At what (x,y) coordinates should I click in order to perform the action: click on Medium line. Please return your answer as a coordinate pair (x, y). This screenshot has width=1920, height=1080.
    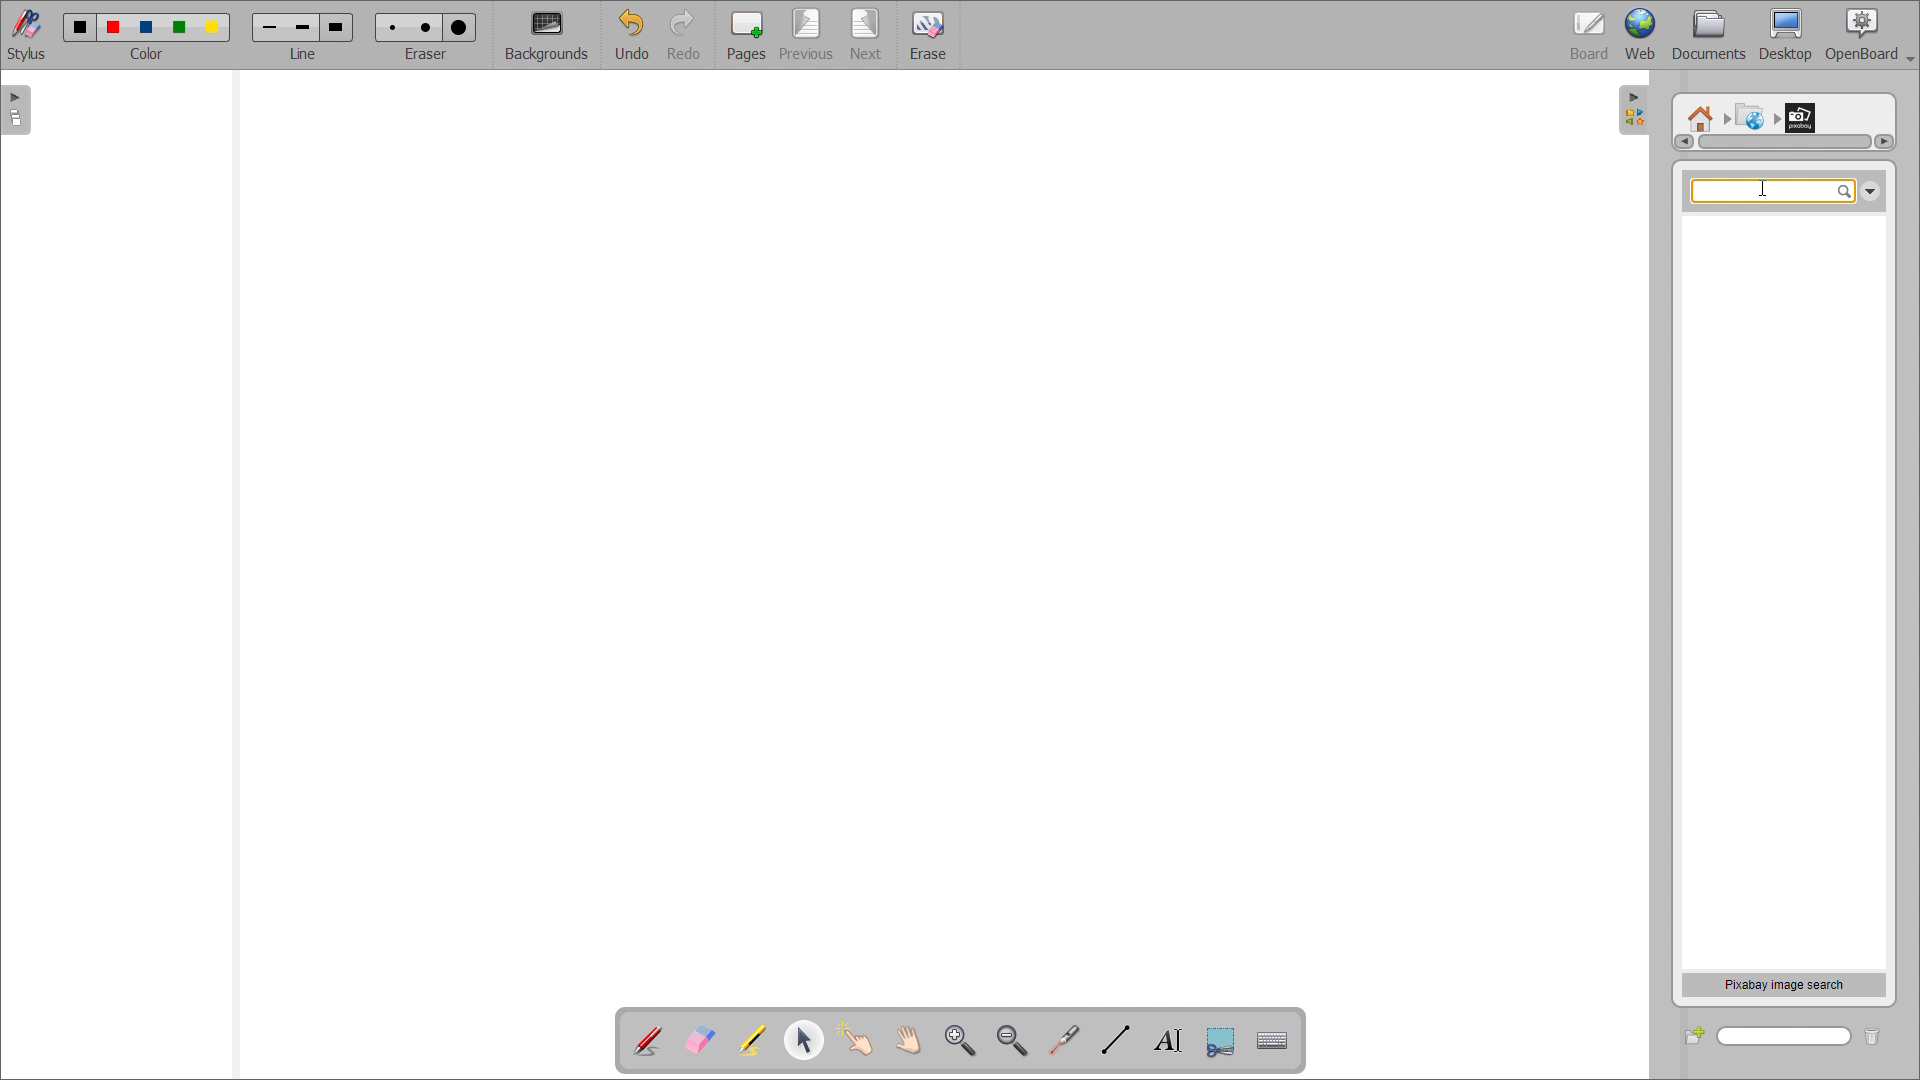
    Looking at the image, I should click on (305, 26).